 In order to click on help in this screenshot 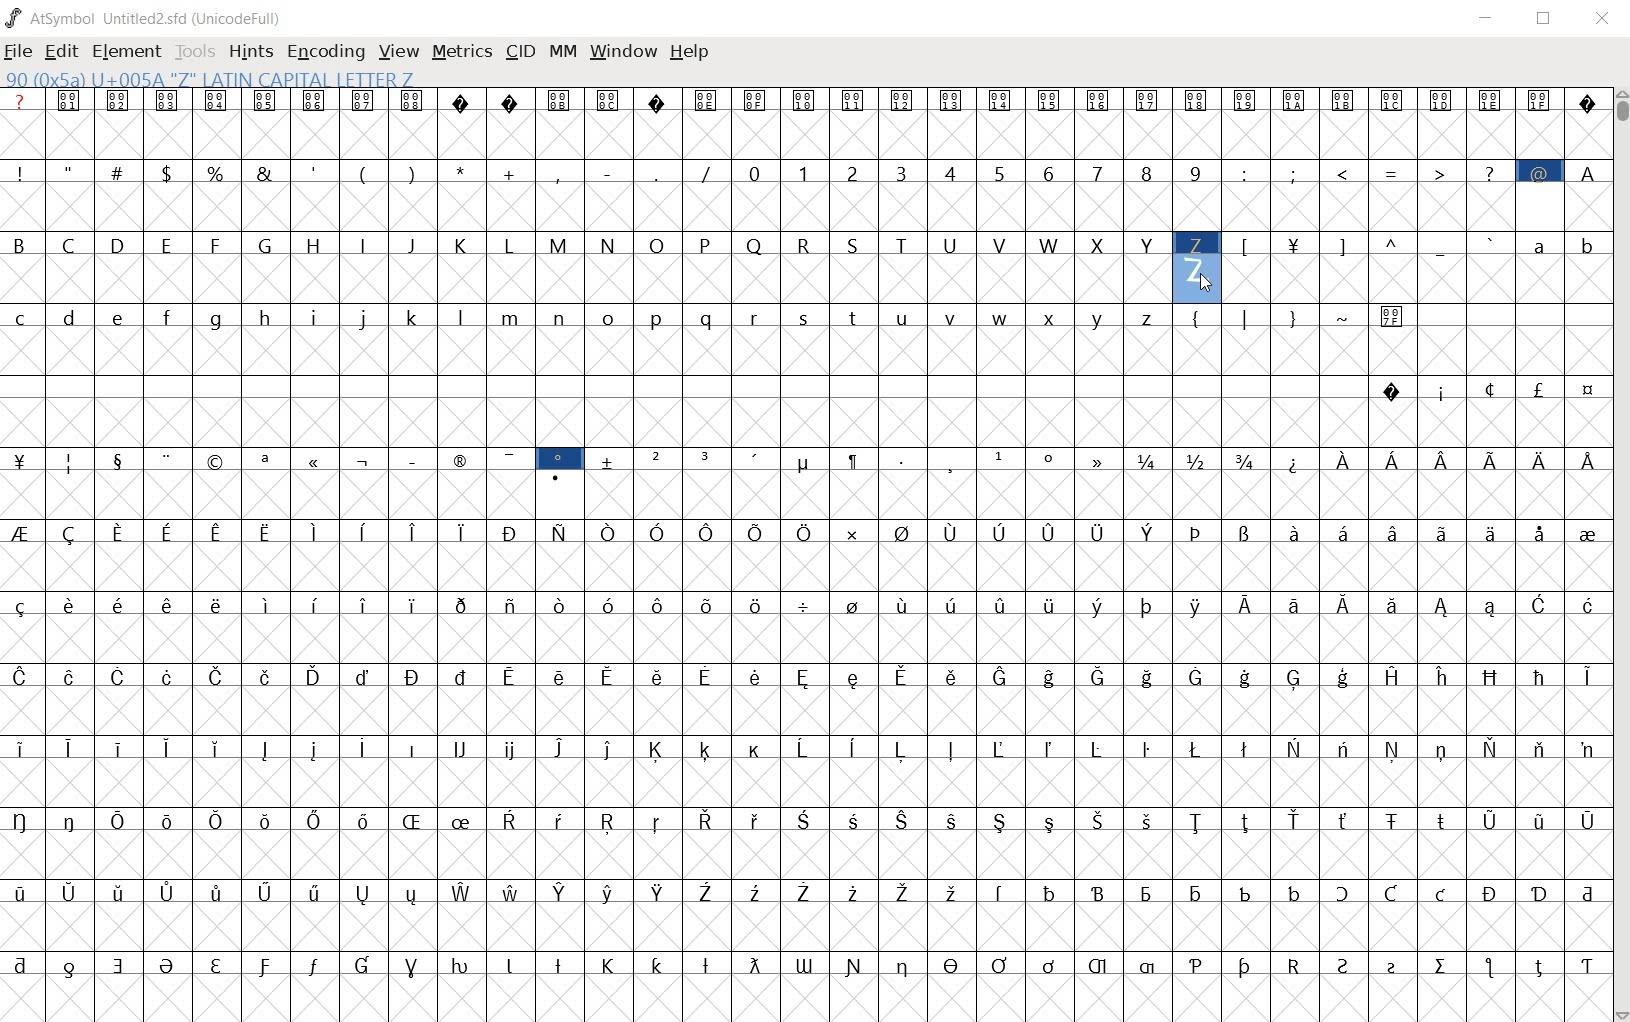, I will do `click(691, 52)`.